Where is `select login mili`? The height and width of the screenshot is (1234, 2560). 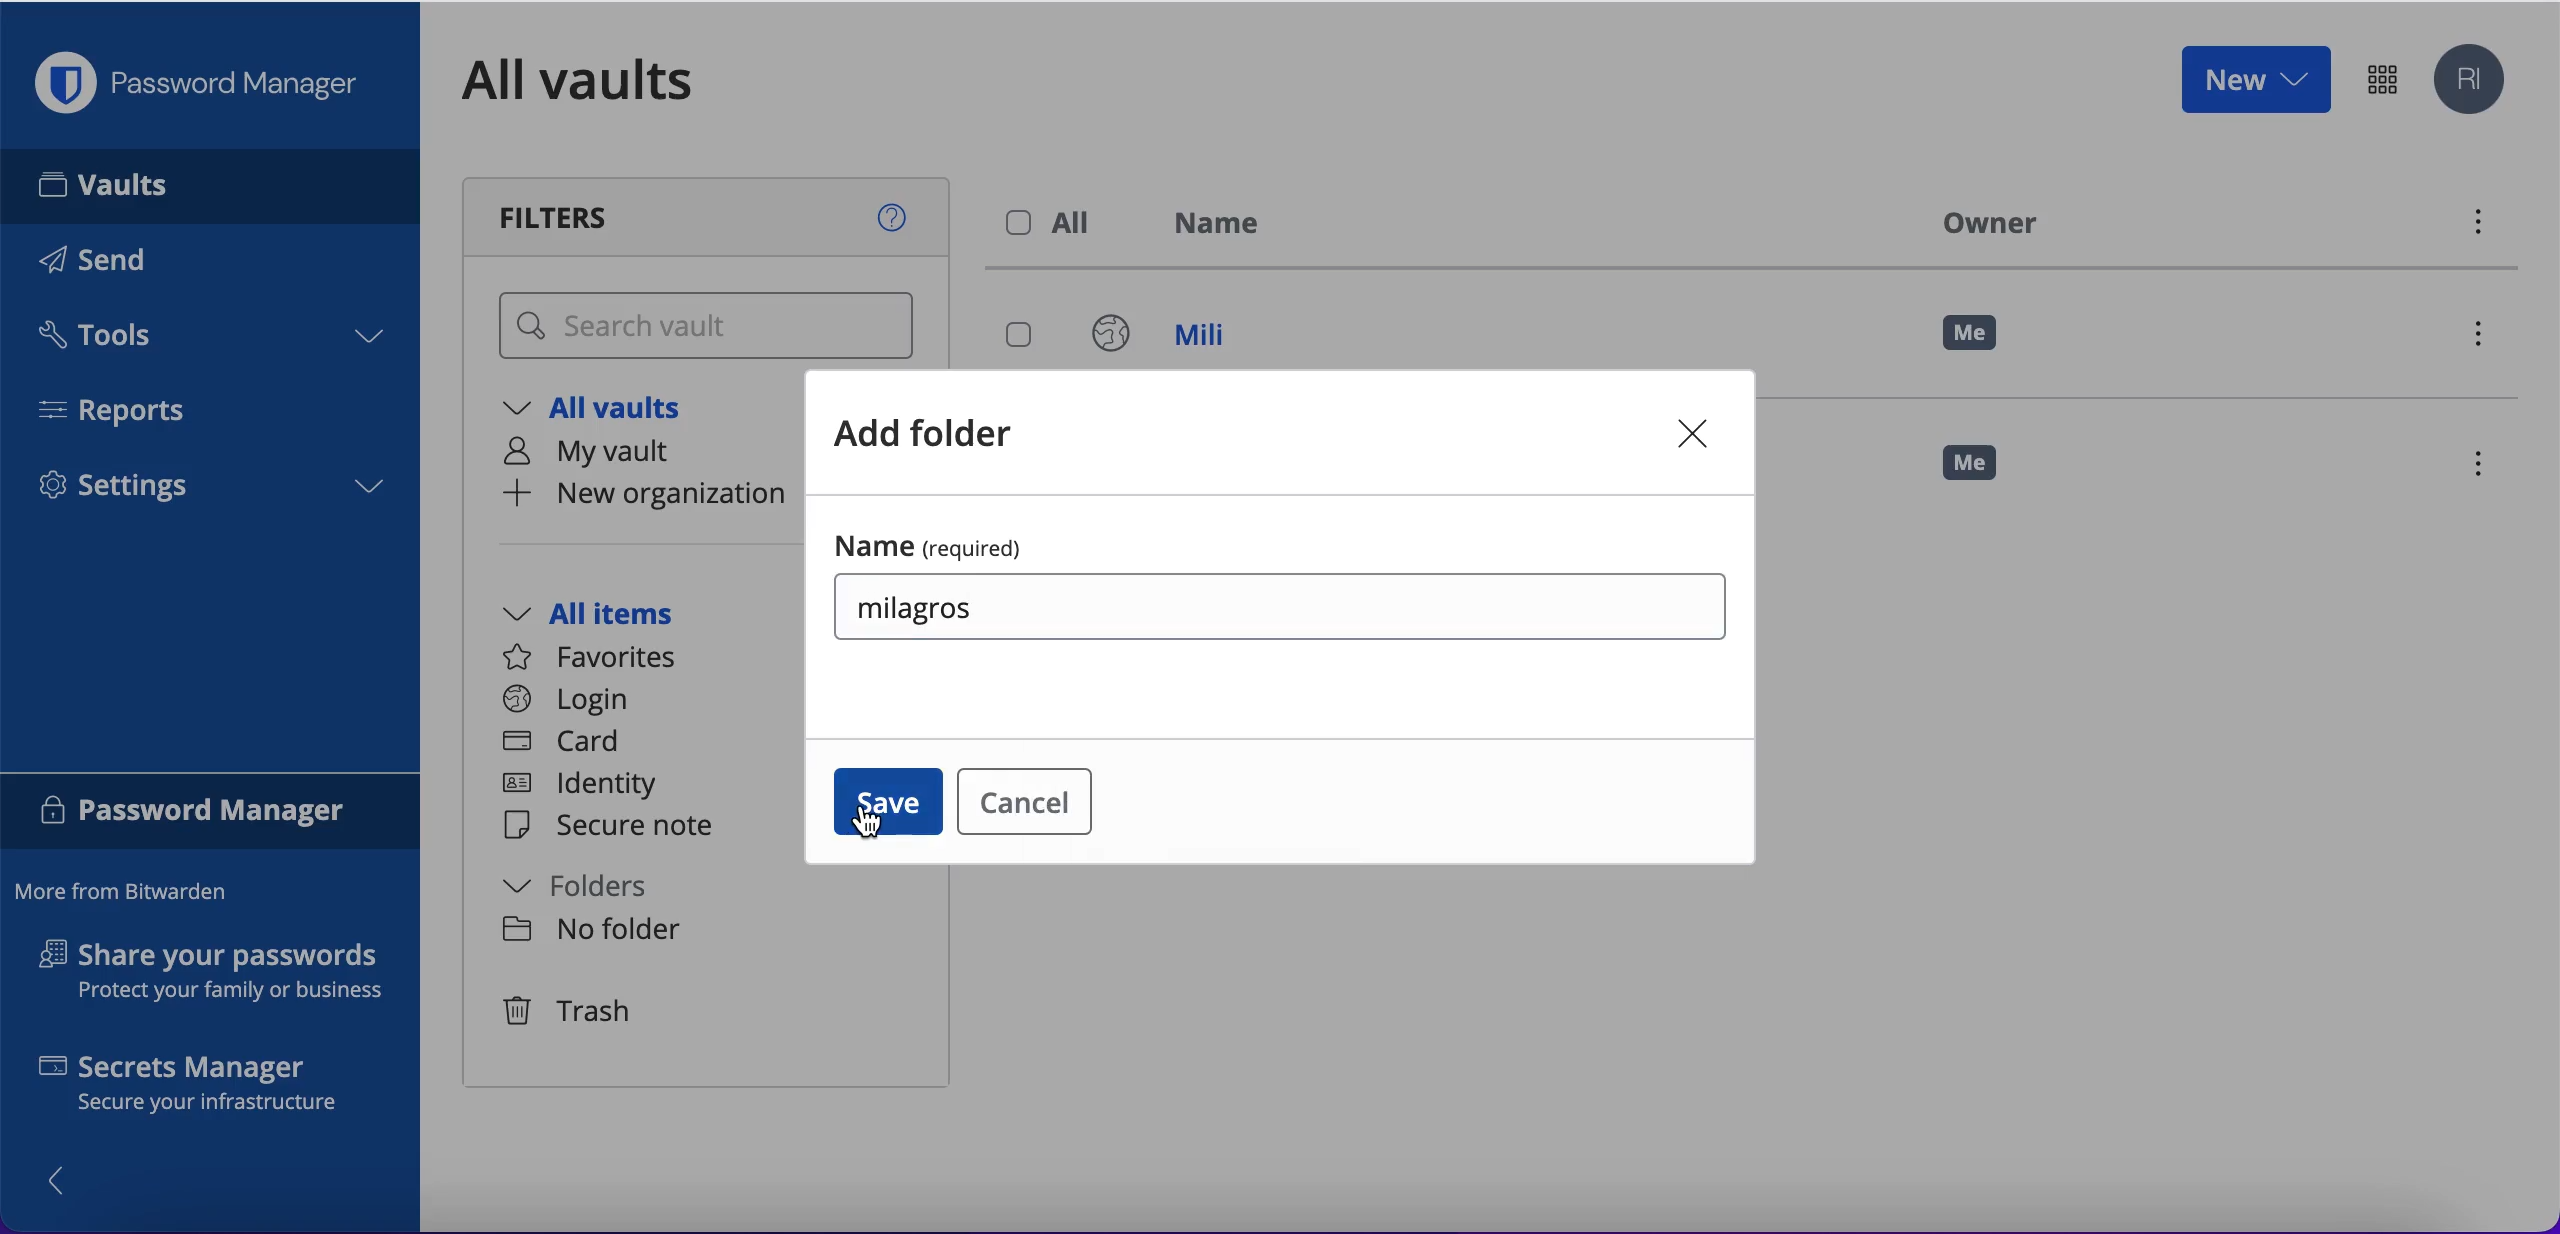
select login mili is located at coordinates (1021, 337).